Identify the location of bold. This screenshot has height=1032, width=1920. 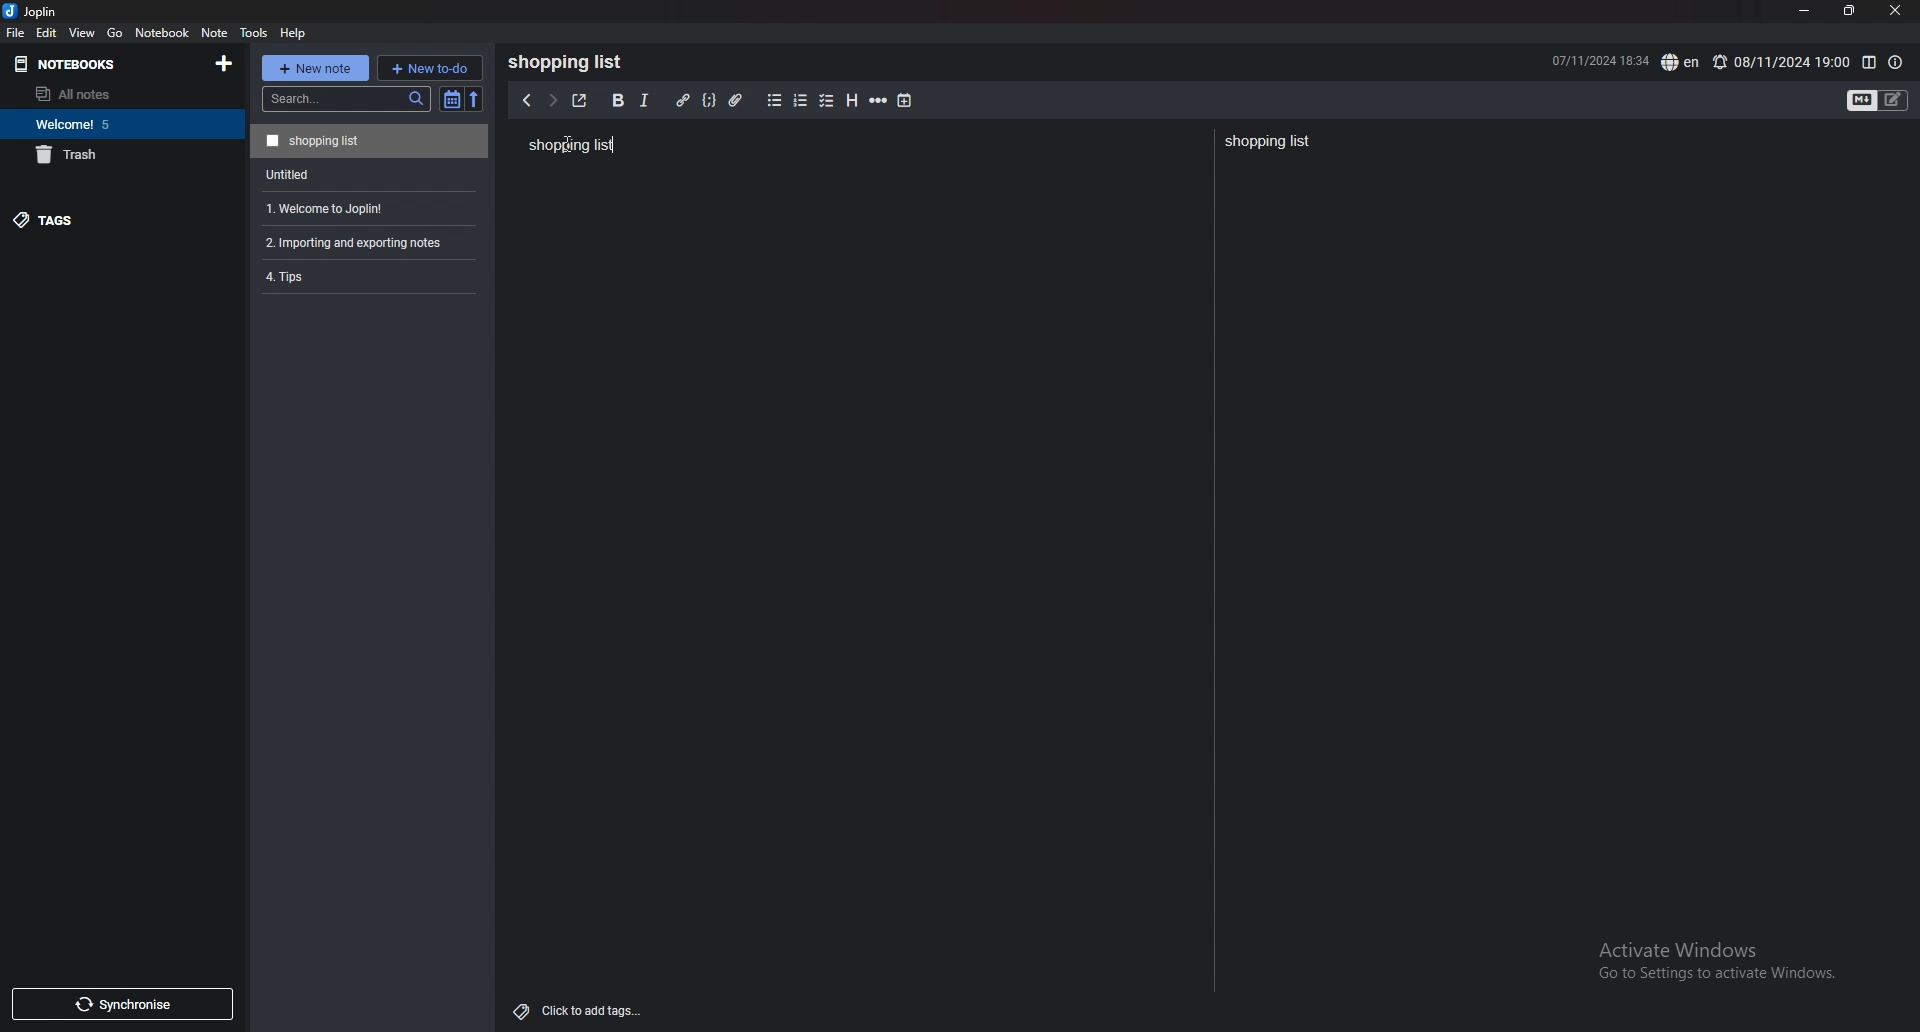
(618, 101).